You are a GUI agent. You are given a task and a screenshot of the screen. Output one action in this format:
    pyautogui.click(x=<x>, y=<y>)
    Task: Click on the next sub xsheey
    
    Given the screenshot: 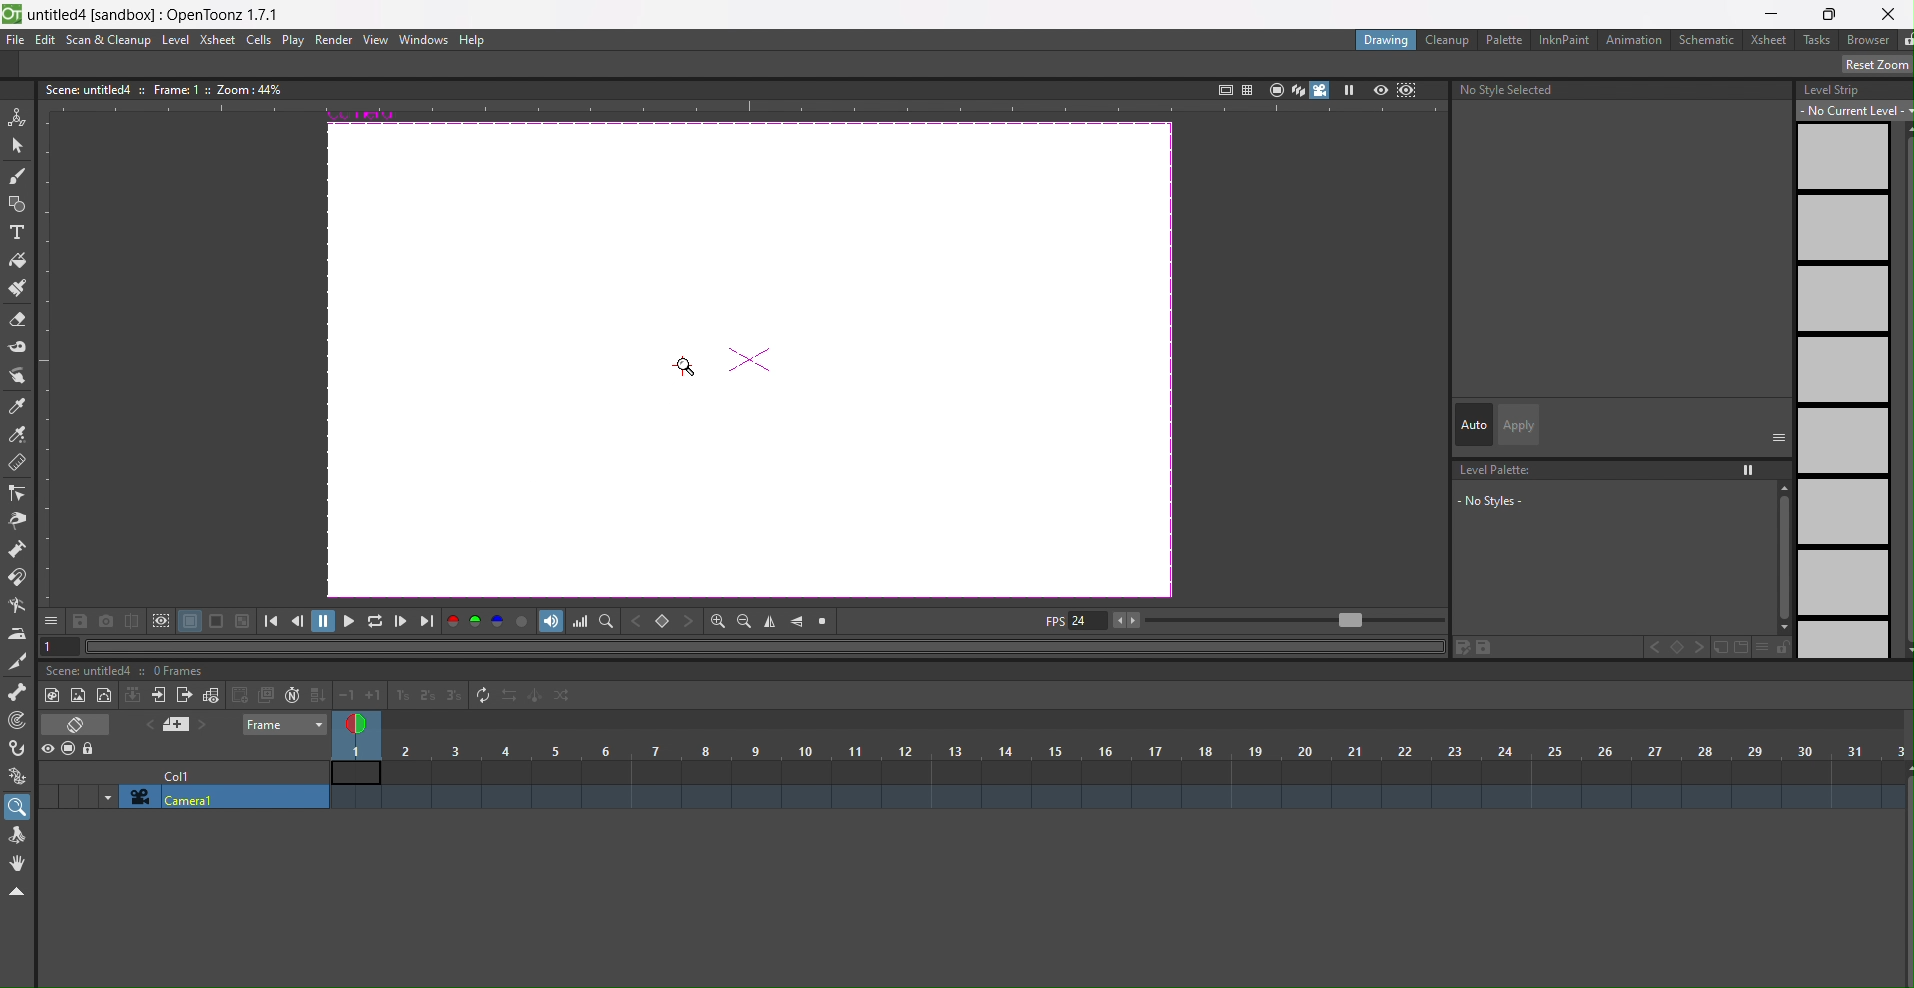 What is the action you would take?
    pyautogui.click(x=185, y=697)
    